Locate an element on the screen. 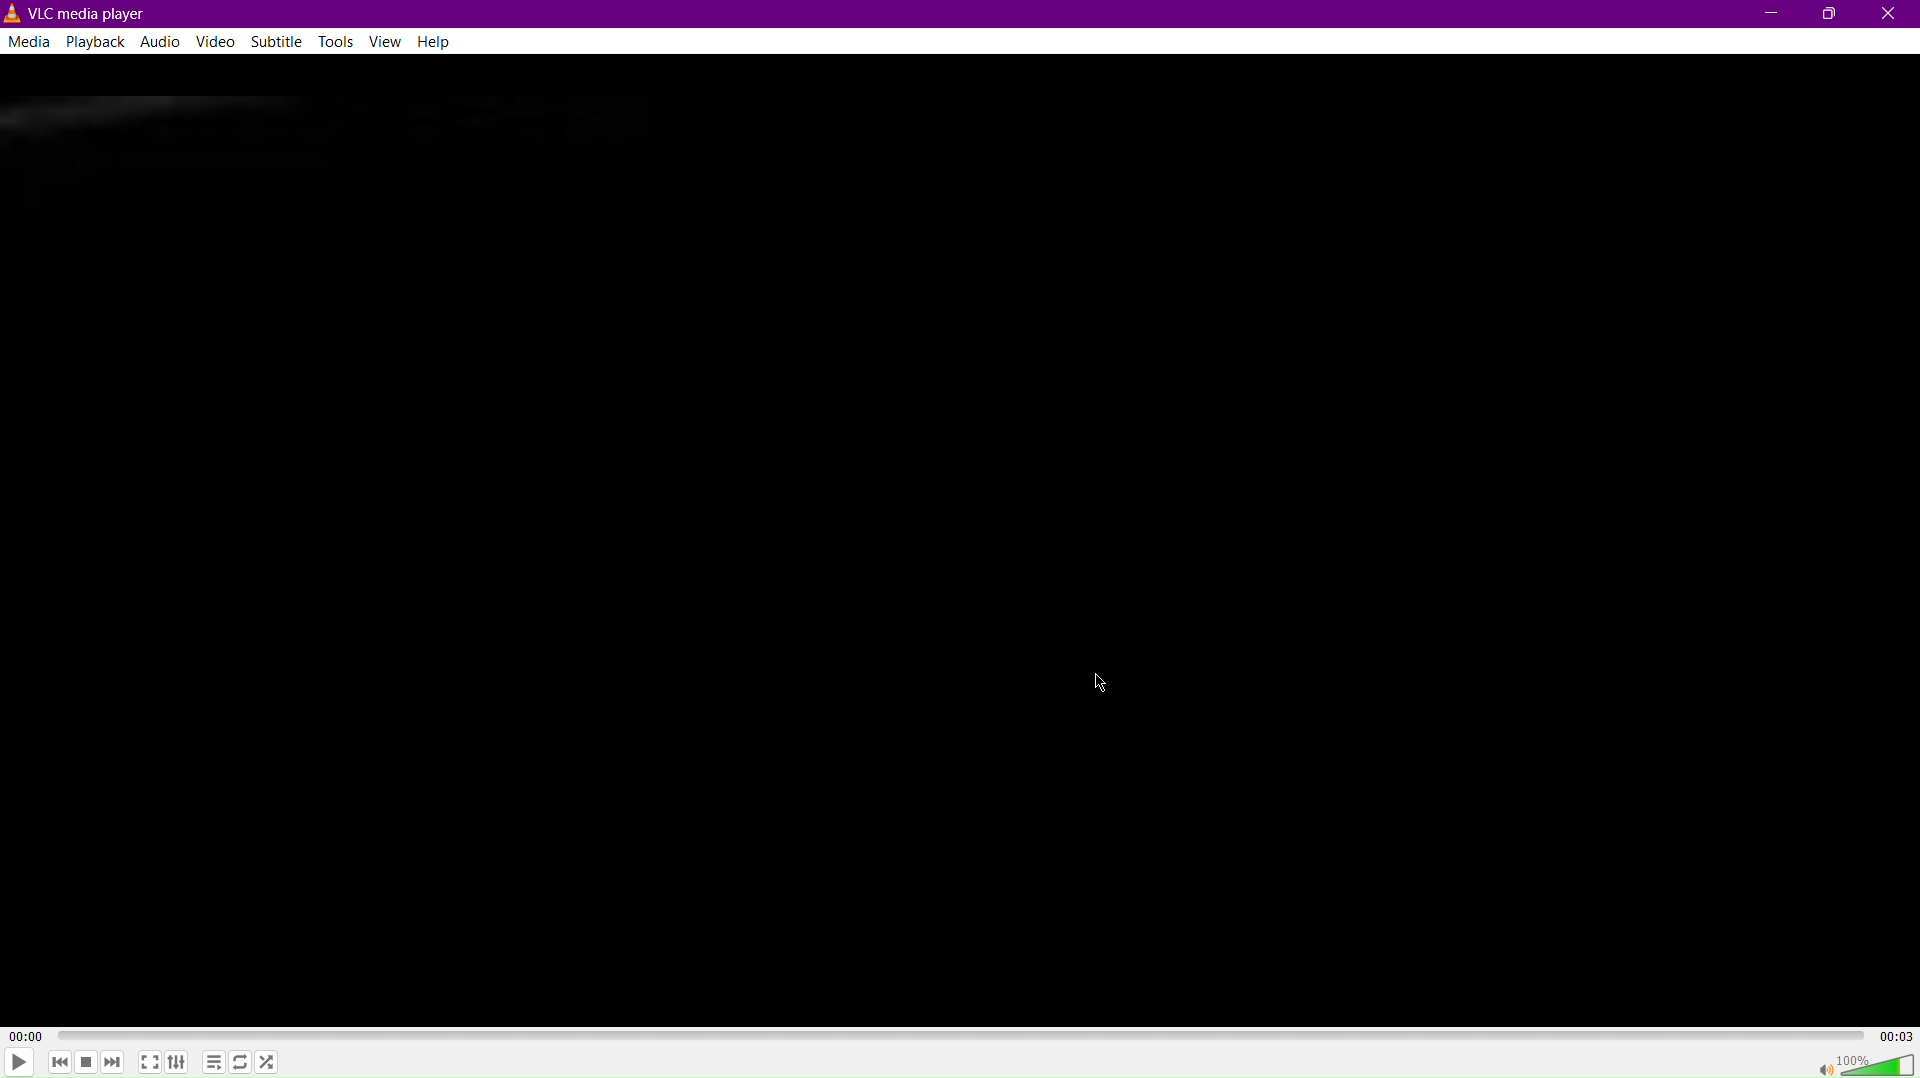 The height and width of the screenshot is (1078, 1920). Play is located at coordinates (22, 1062).